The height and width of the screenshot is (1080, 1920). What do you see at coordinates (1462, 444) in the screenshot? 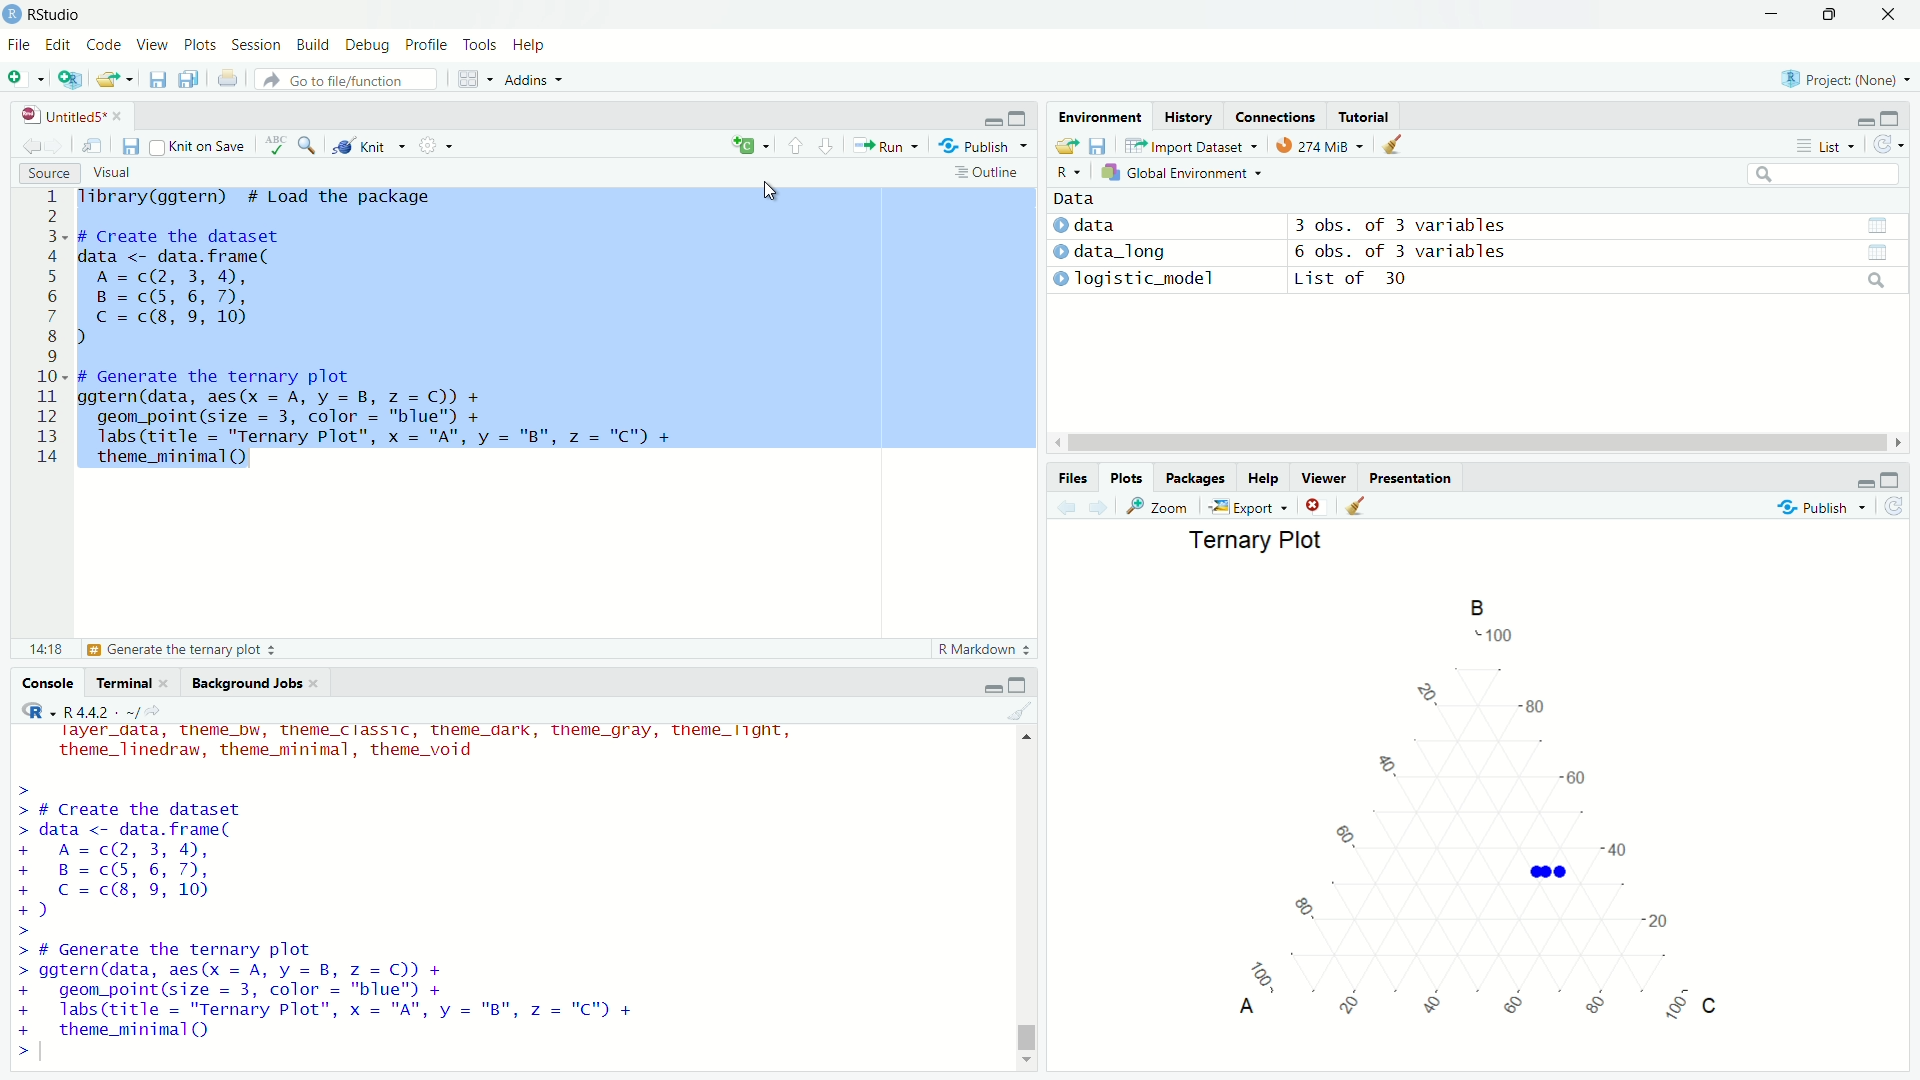
I see `cursor` at bounding box center [1462, 444].